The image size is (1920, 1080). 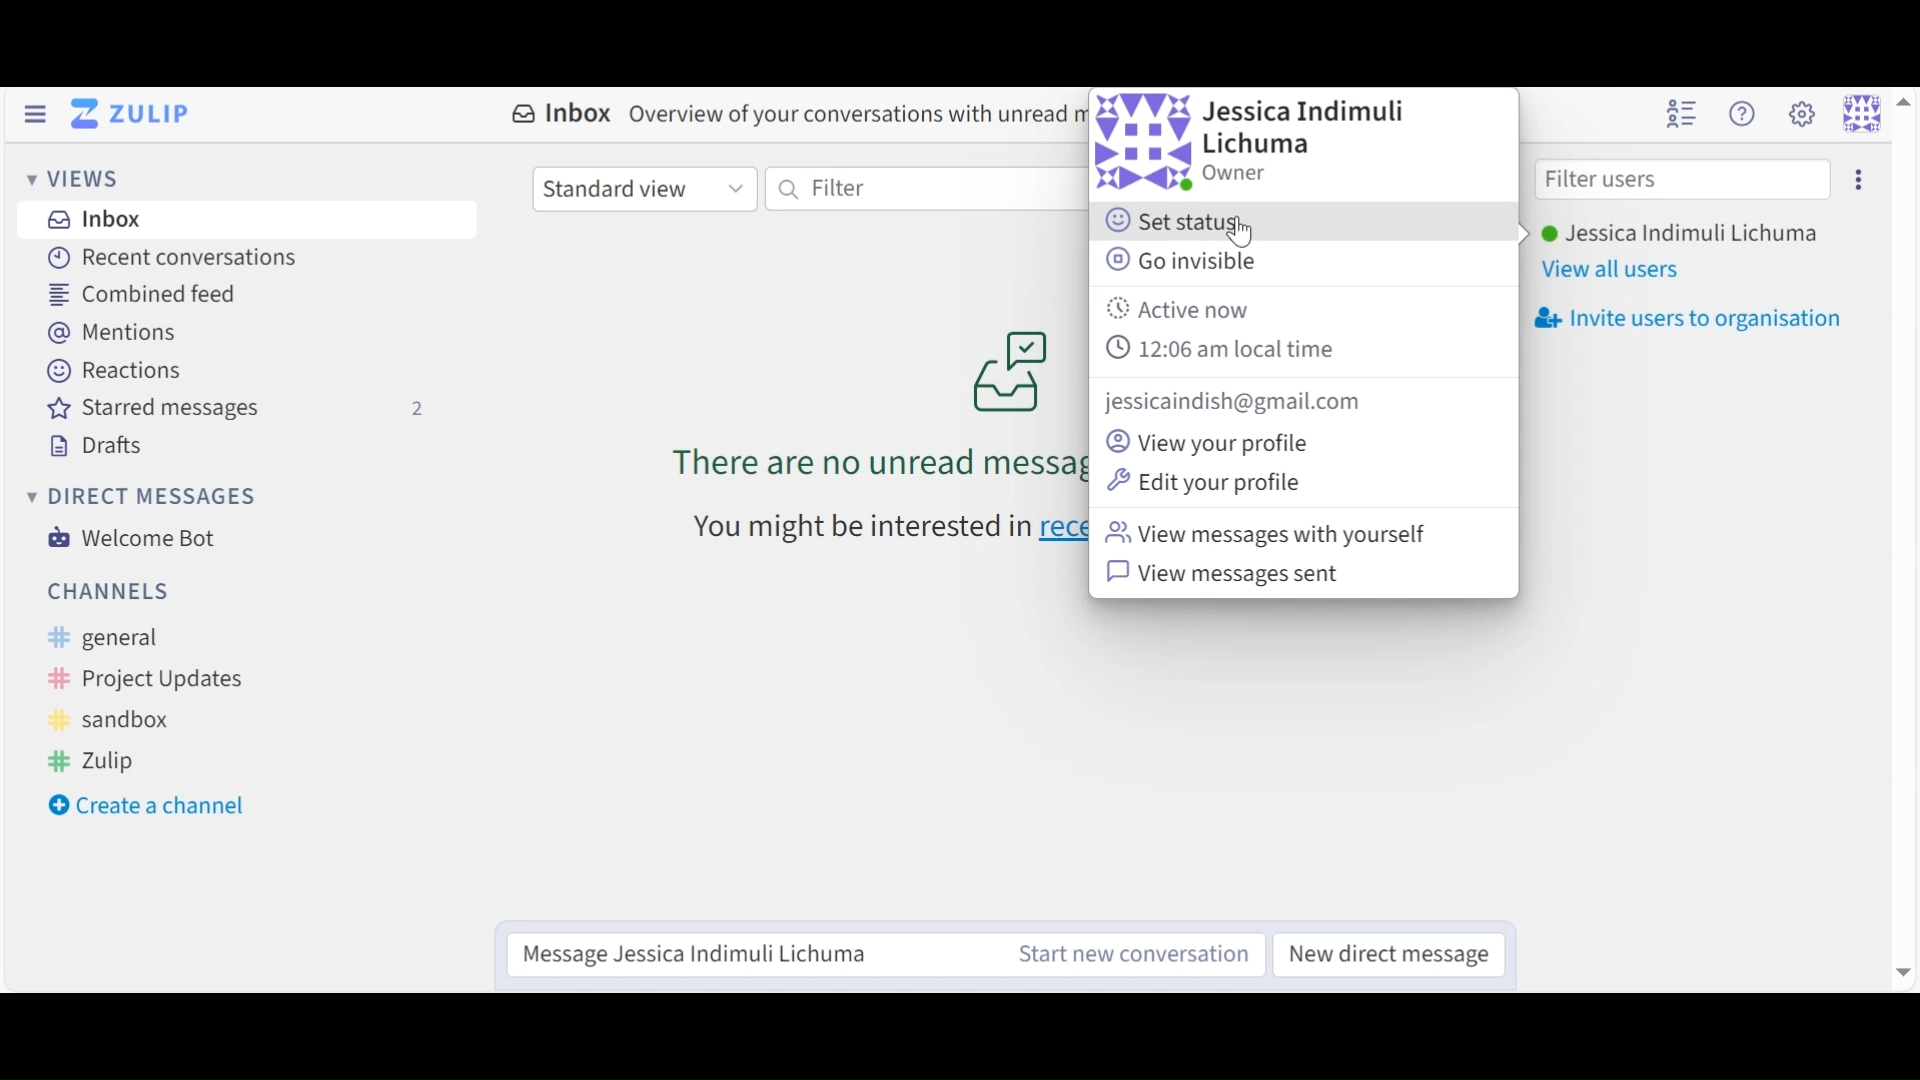 What do you see at coordinates (1903, 100) in the screenshot?
I see `Up` at bounding box center [1903, 100].